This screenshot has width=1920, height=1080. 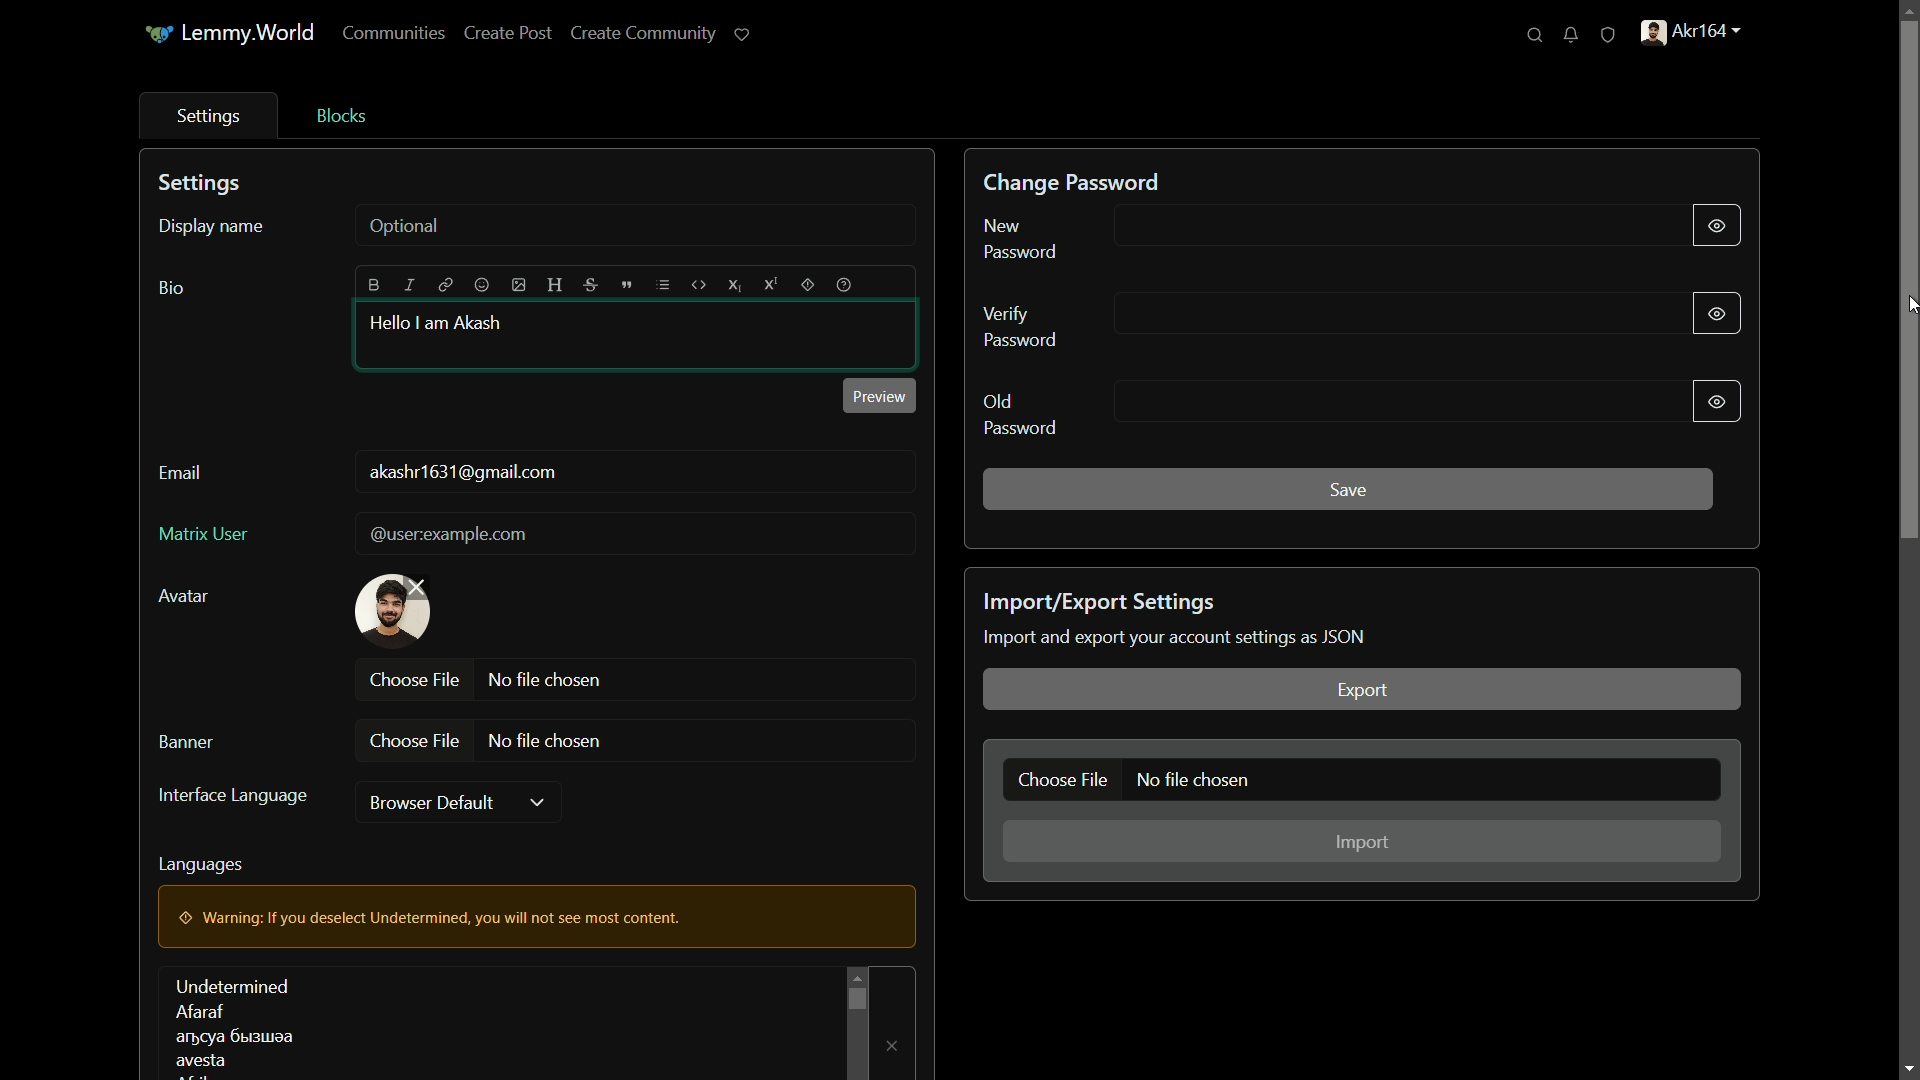 I want to click on user mail, so click(x=463, y=474).